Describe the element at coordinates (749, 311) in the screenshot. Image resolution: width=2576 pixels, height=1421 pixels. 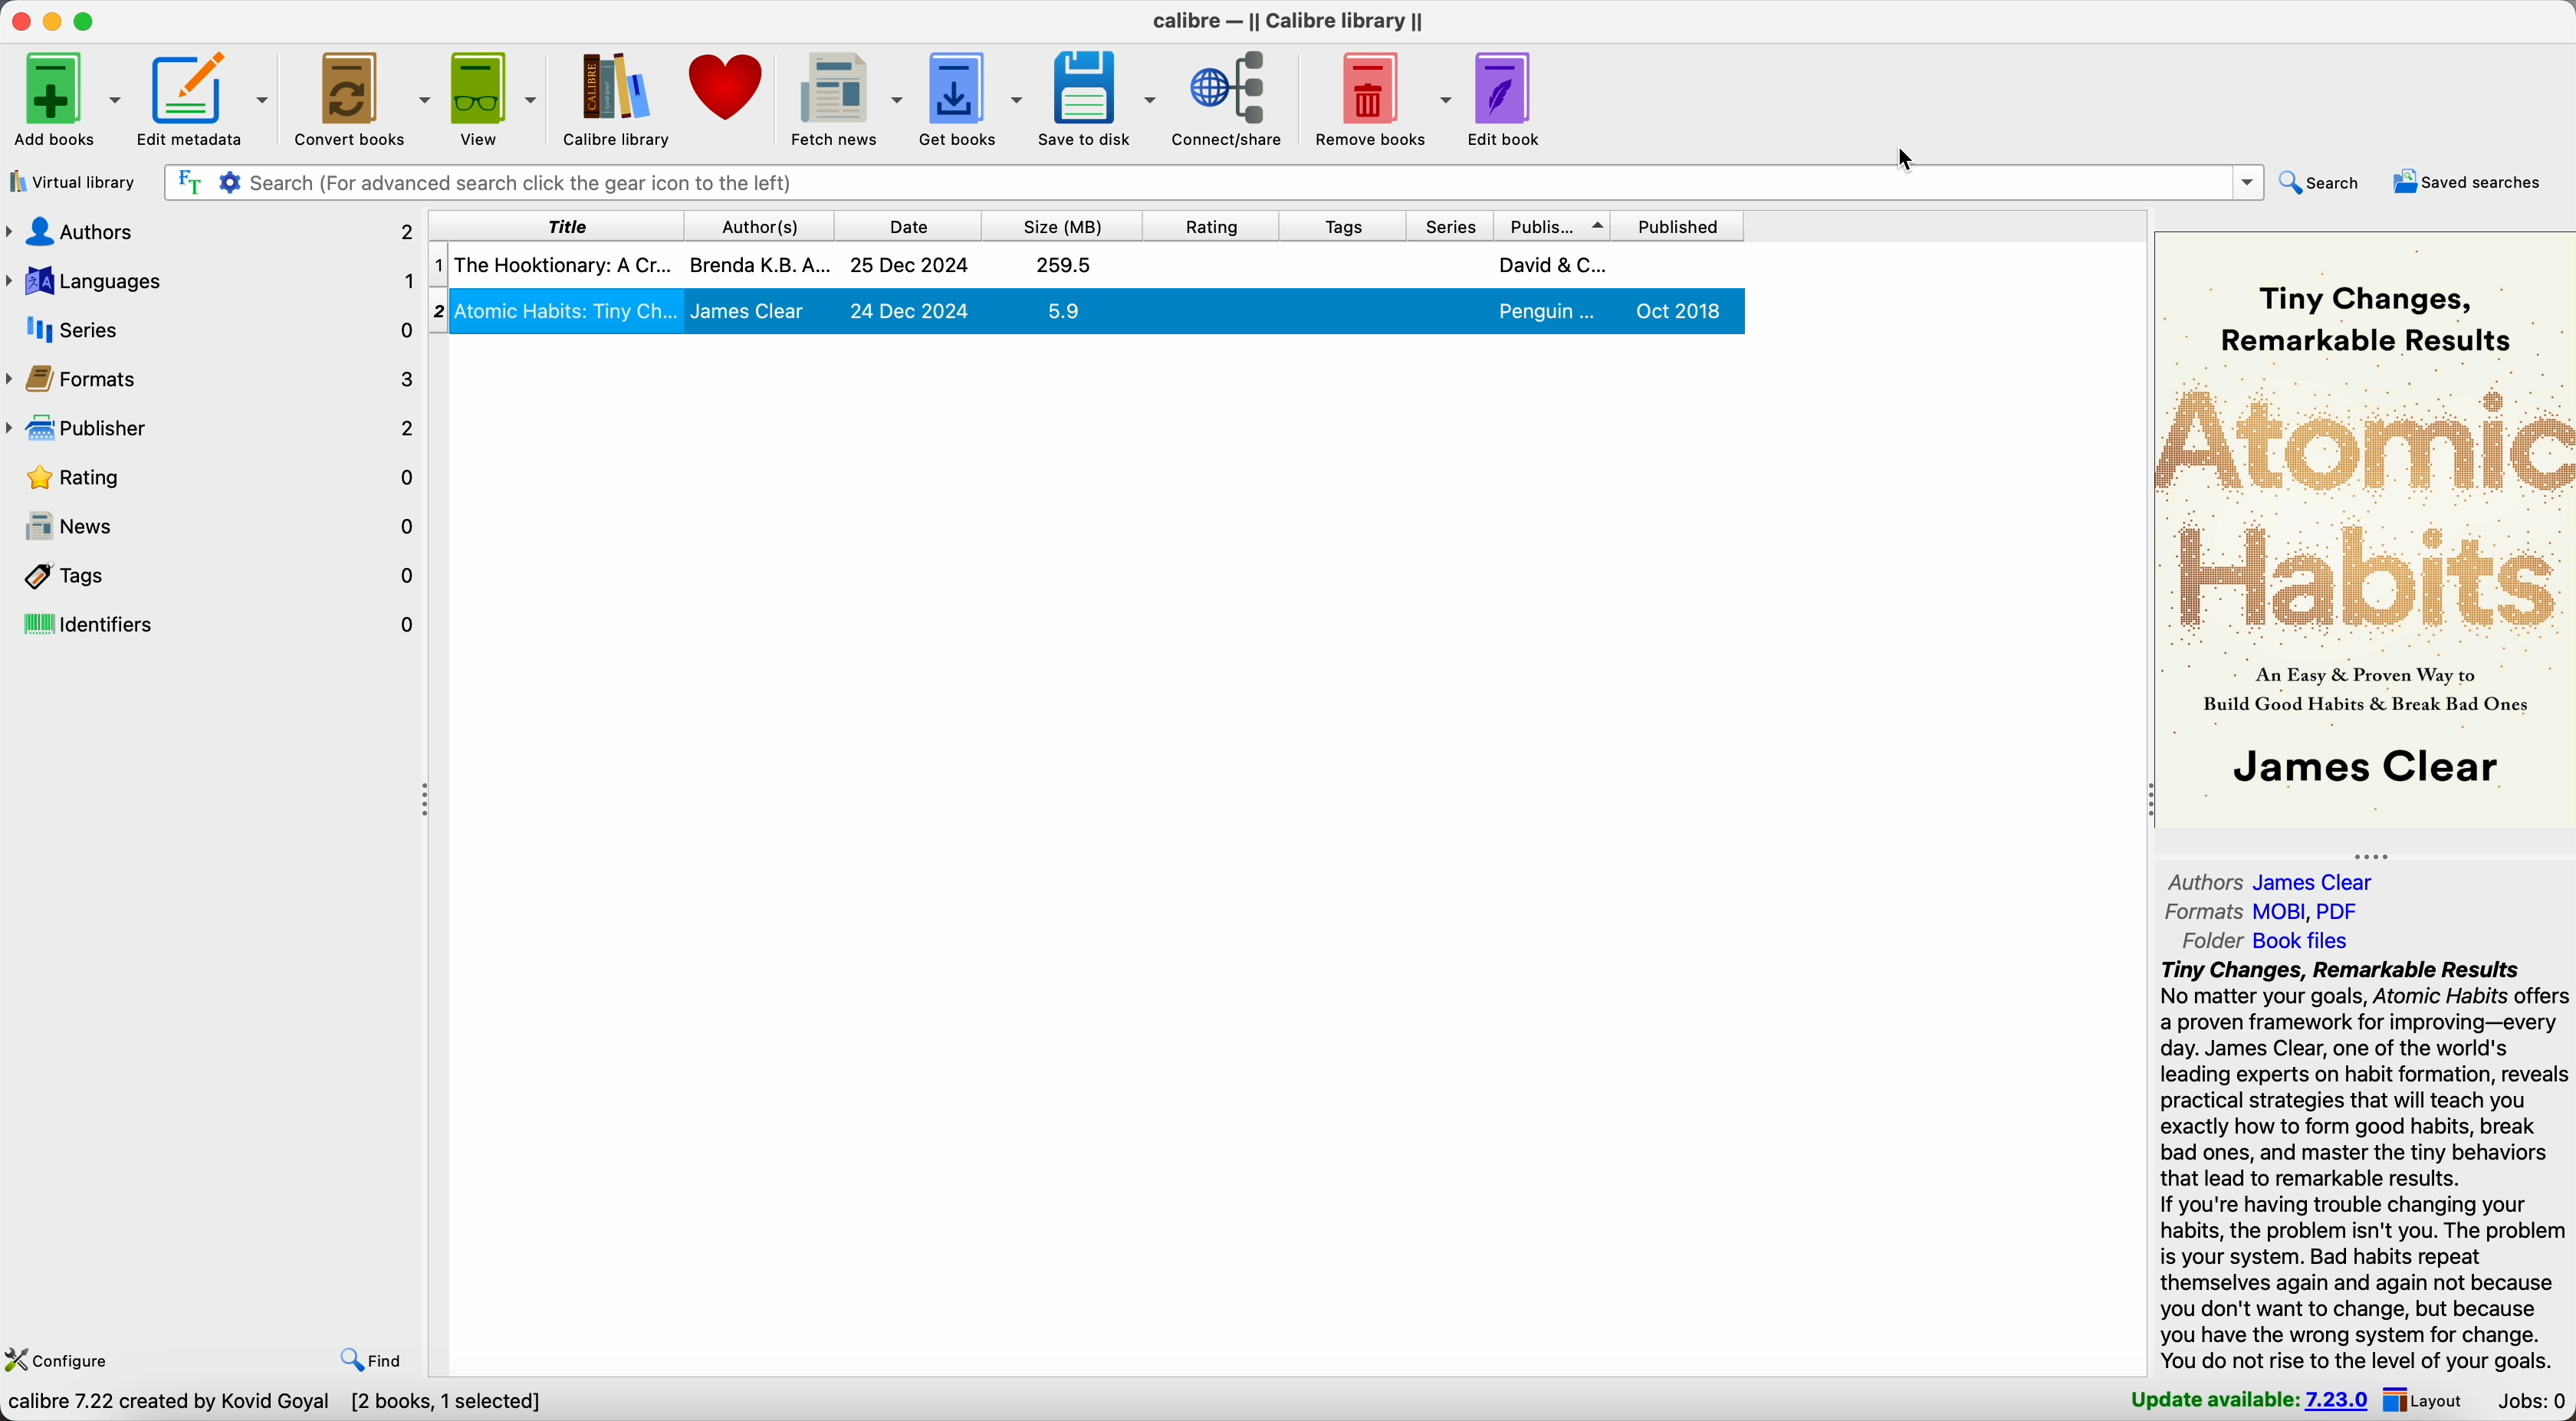
I see `James Clear` at that location.